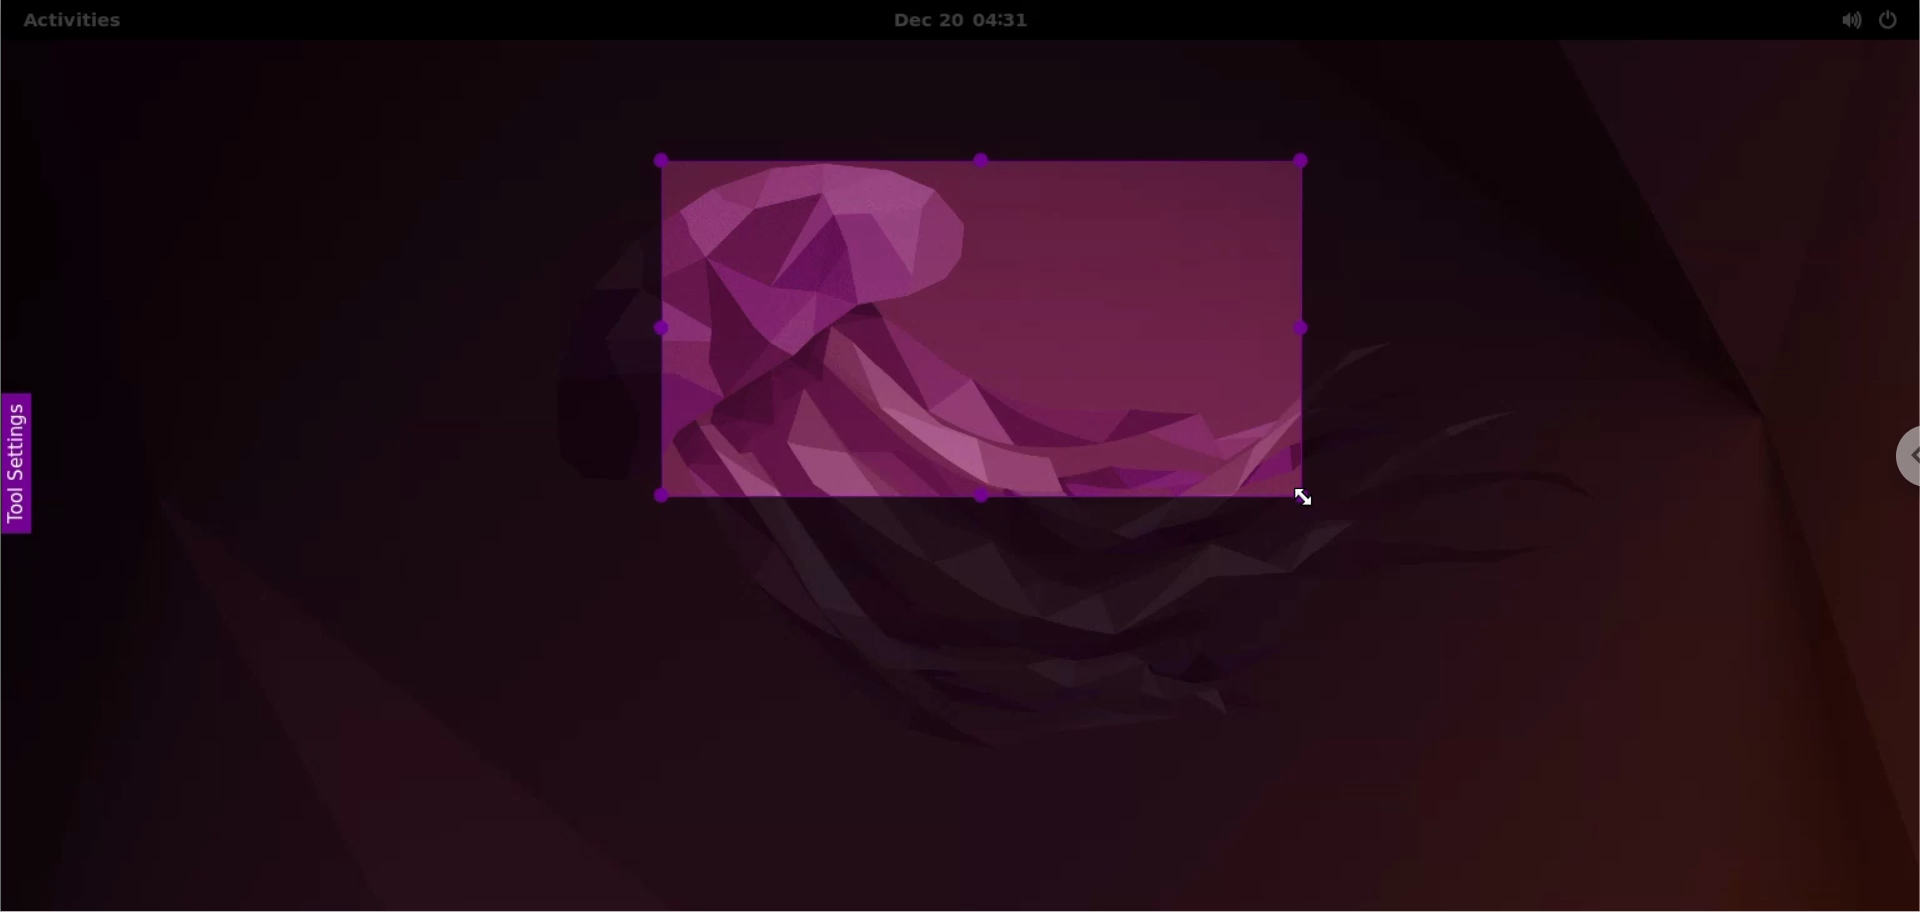 The height and width of the screenshot is (912, 1920). What do you see at coordinates (1896, 18) in the screenshot?
I see `power setting options` at bounding box center [1896, 18].